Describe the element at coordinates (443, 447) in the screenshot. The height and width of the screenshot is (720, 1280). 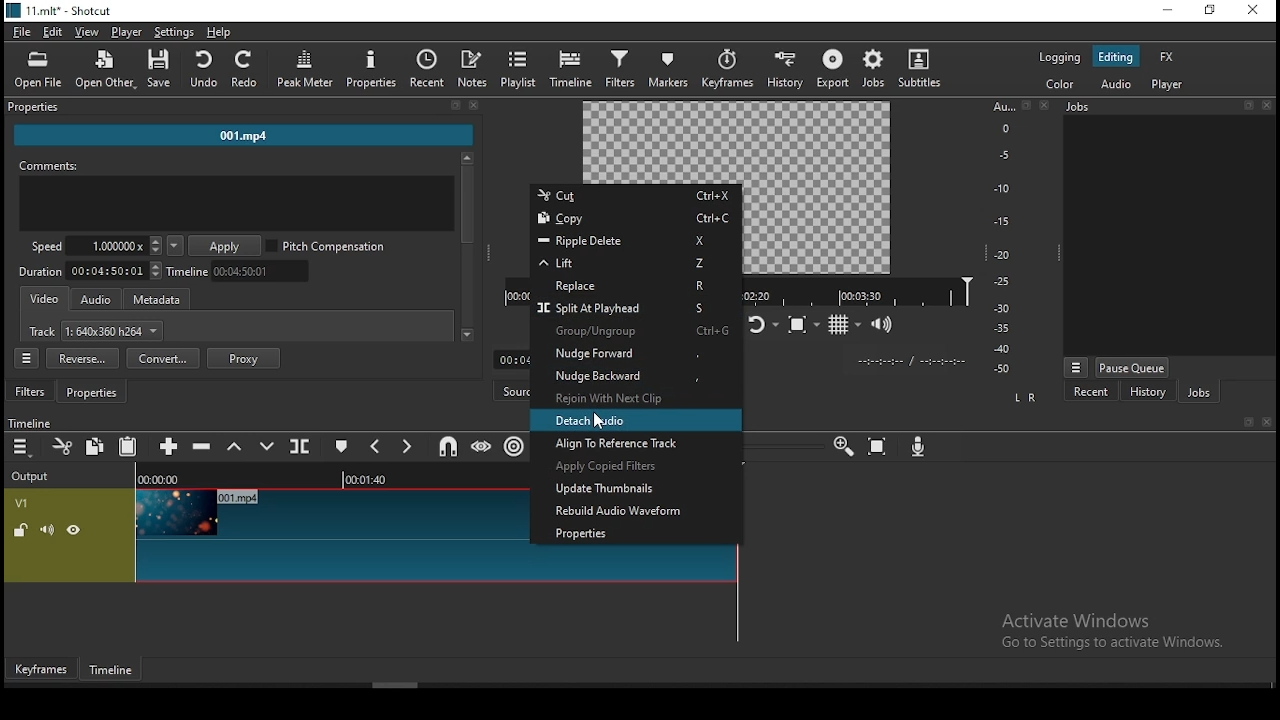
I see `snap` at that location.